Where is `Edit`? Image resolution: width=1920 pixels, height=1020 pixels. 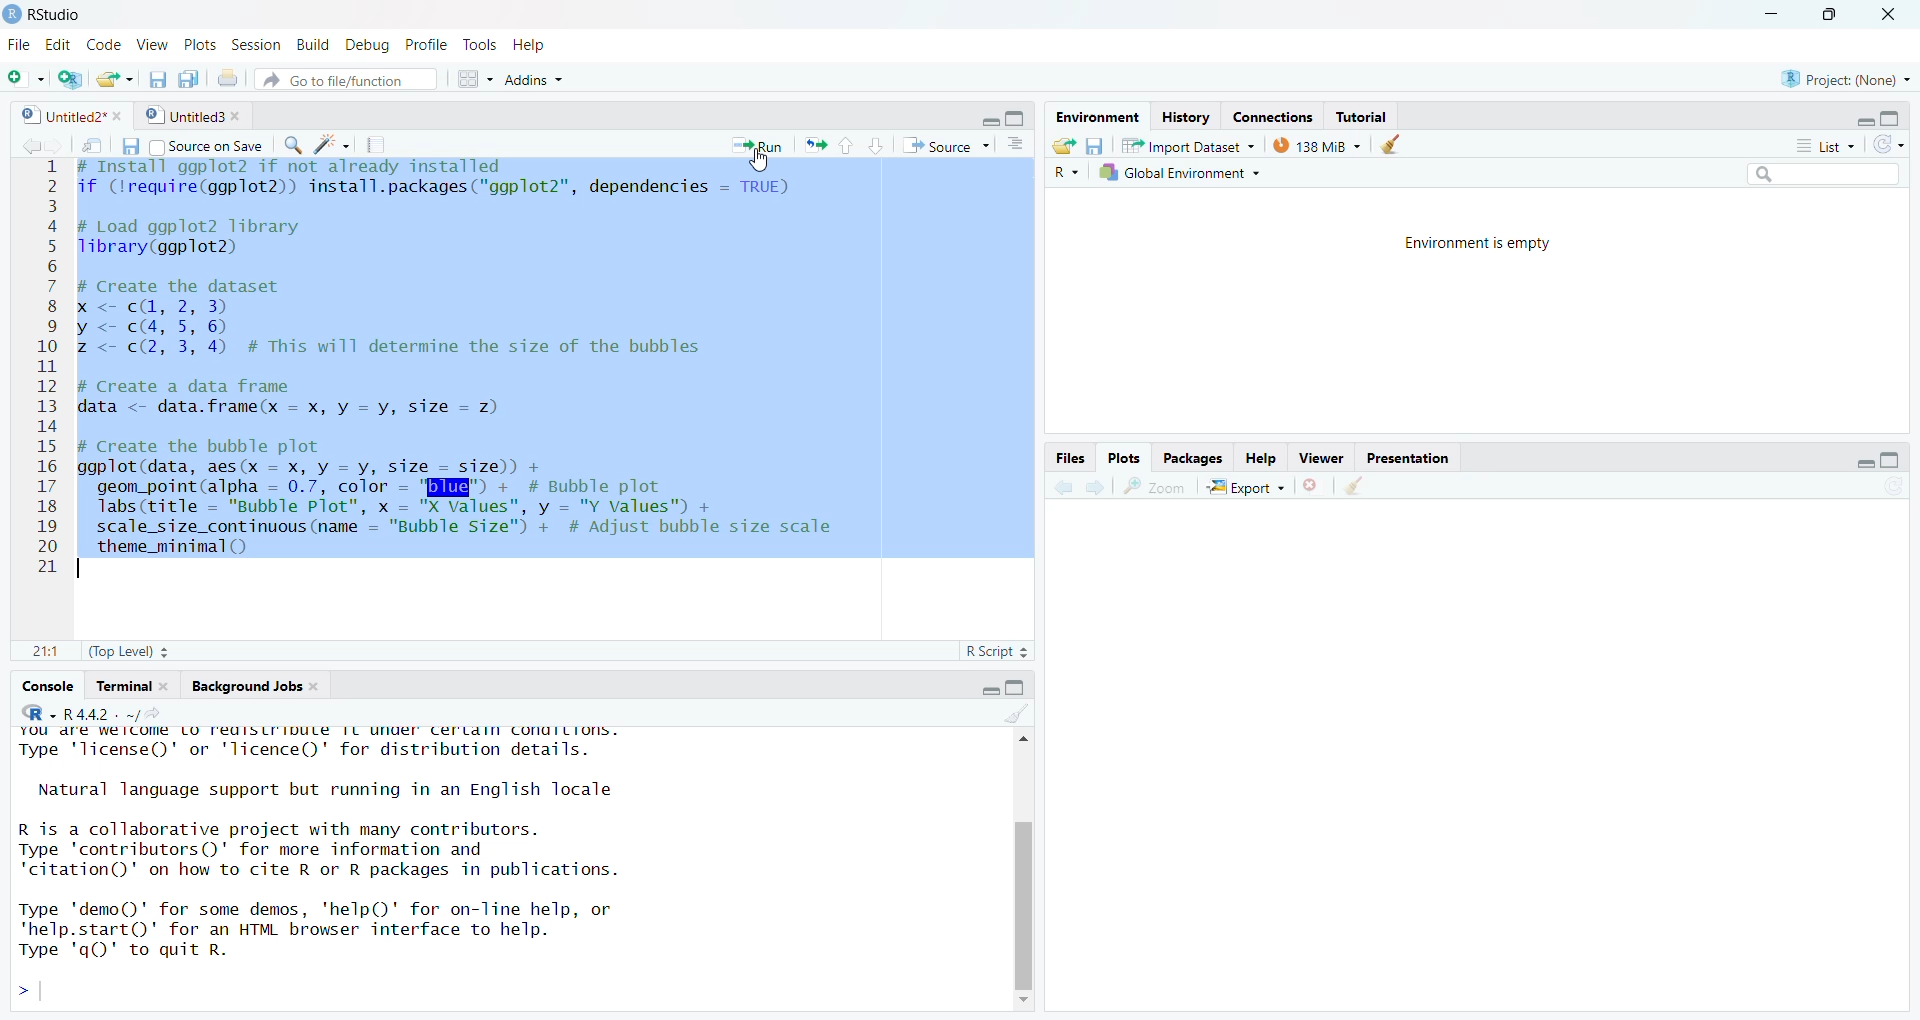
Edit is located at coordinates (56, 44).